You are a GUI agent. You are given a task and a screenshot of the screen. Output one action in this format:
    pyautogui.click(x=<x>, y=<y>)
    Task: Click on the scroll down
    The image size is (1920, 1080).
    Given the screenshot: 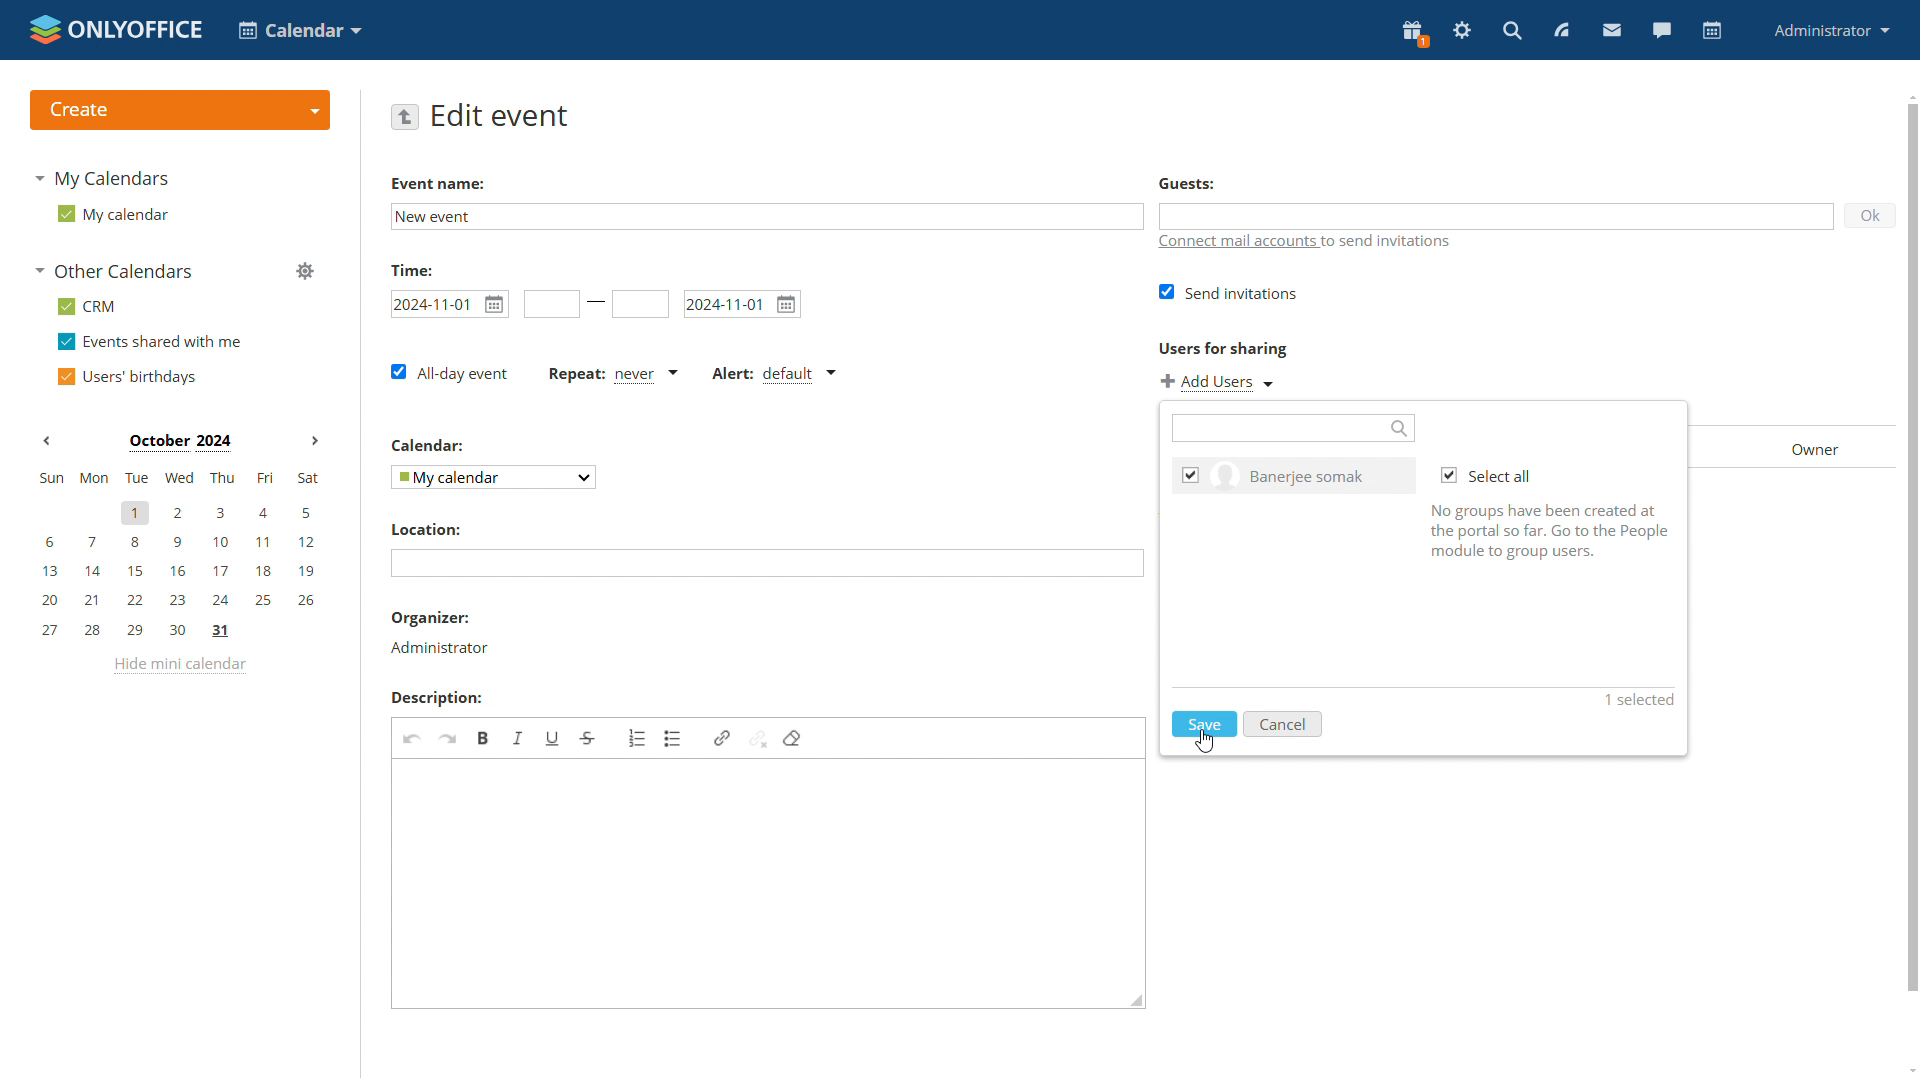 What is the action you would take?
    pyautogui.click(x=1911, y=1067)
    